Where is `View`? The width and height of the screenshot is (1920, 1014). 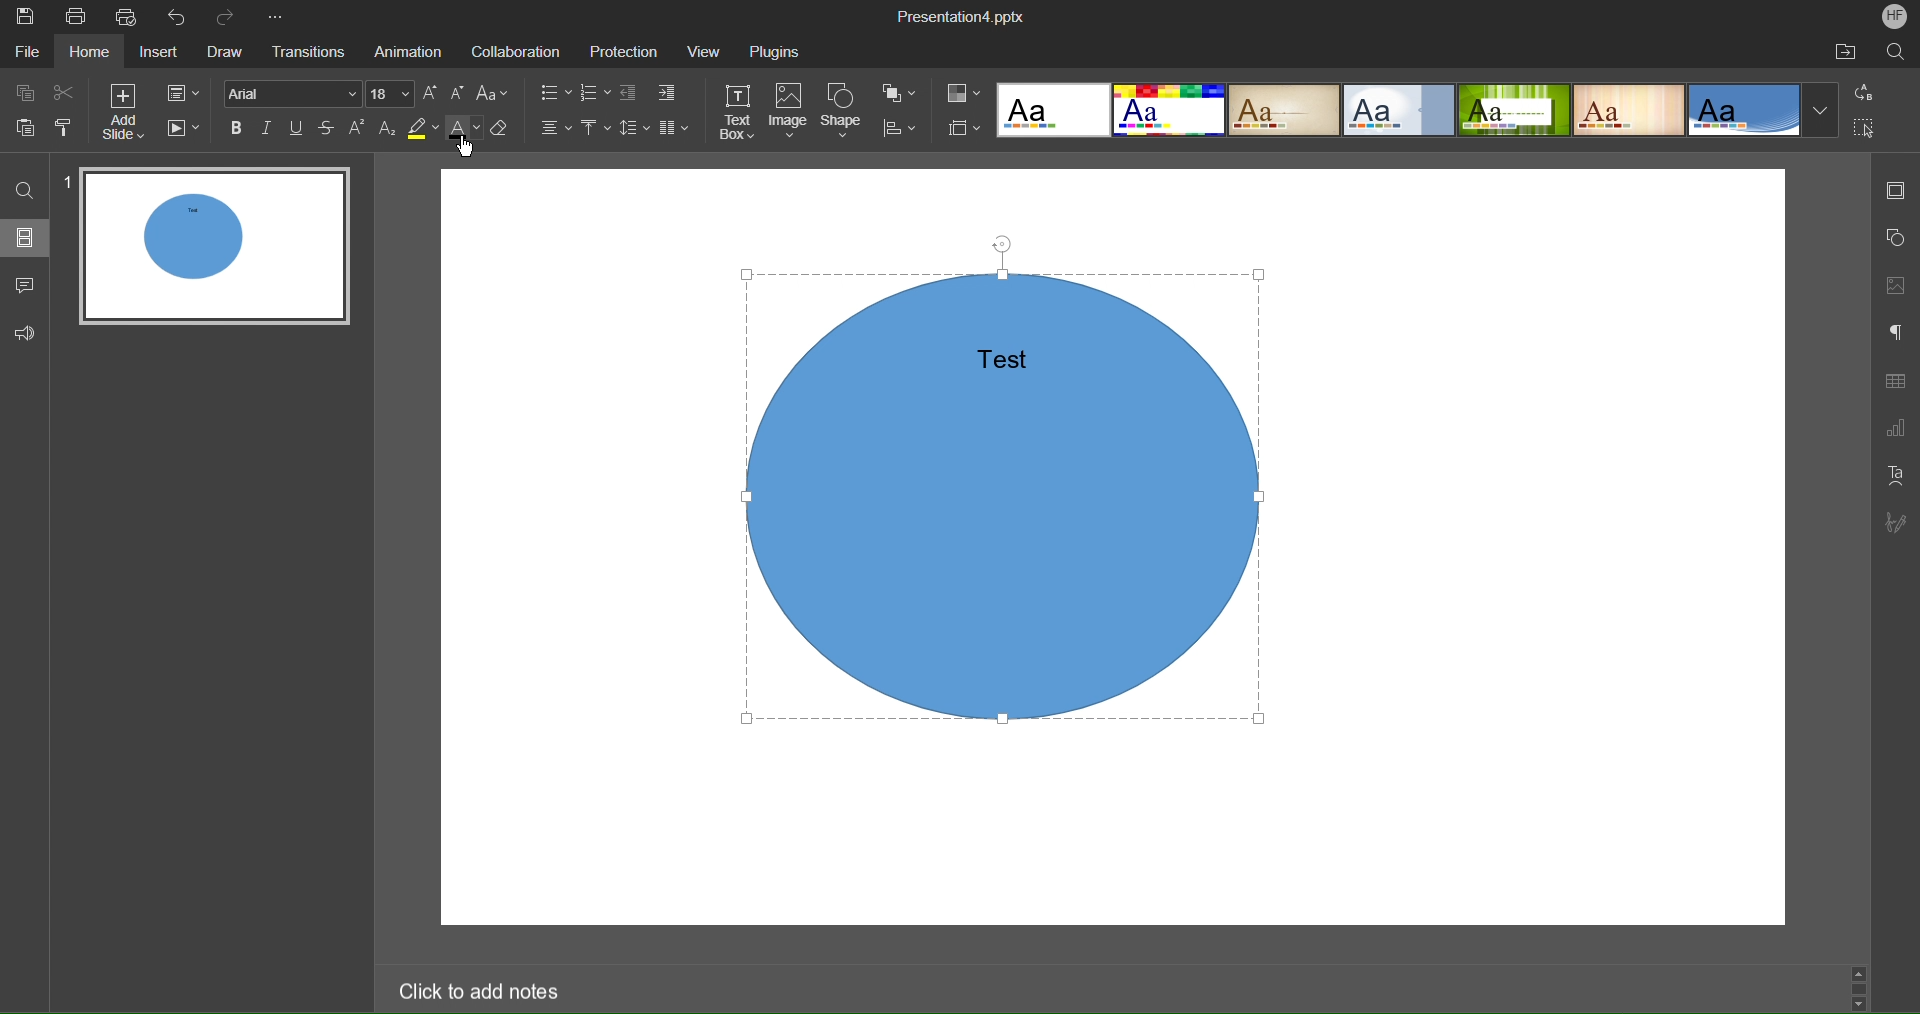 View is located at coordinates (707, 52).